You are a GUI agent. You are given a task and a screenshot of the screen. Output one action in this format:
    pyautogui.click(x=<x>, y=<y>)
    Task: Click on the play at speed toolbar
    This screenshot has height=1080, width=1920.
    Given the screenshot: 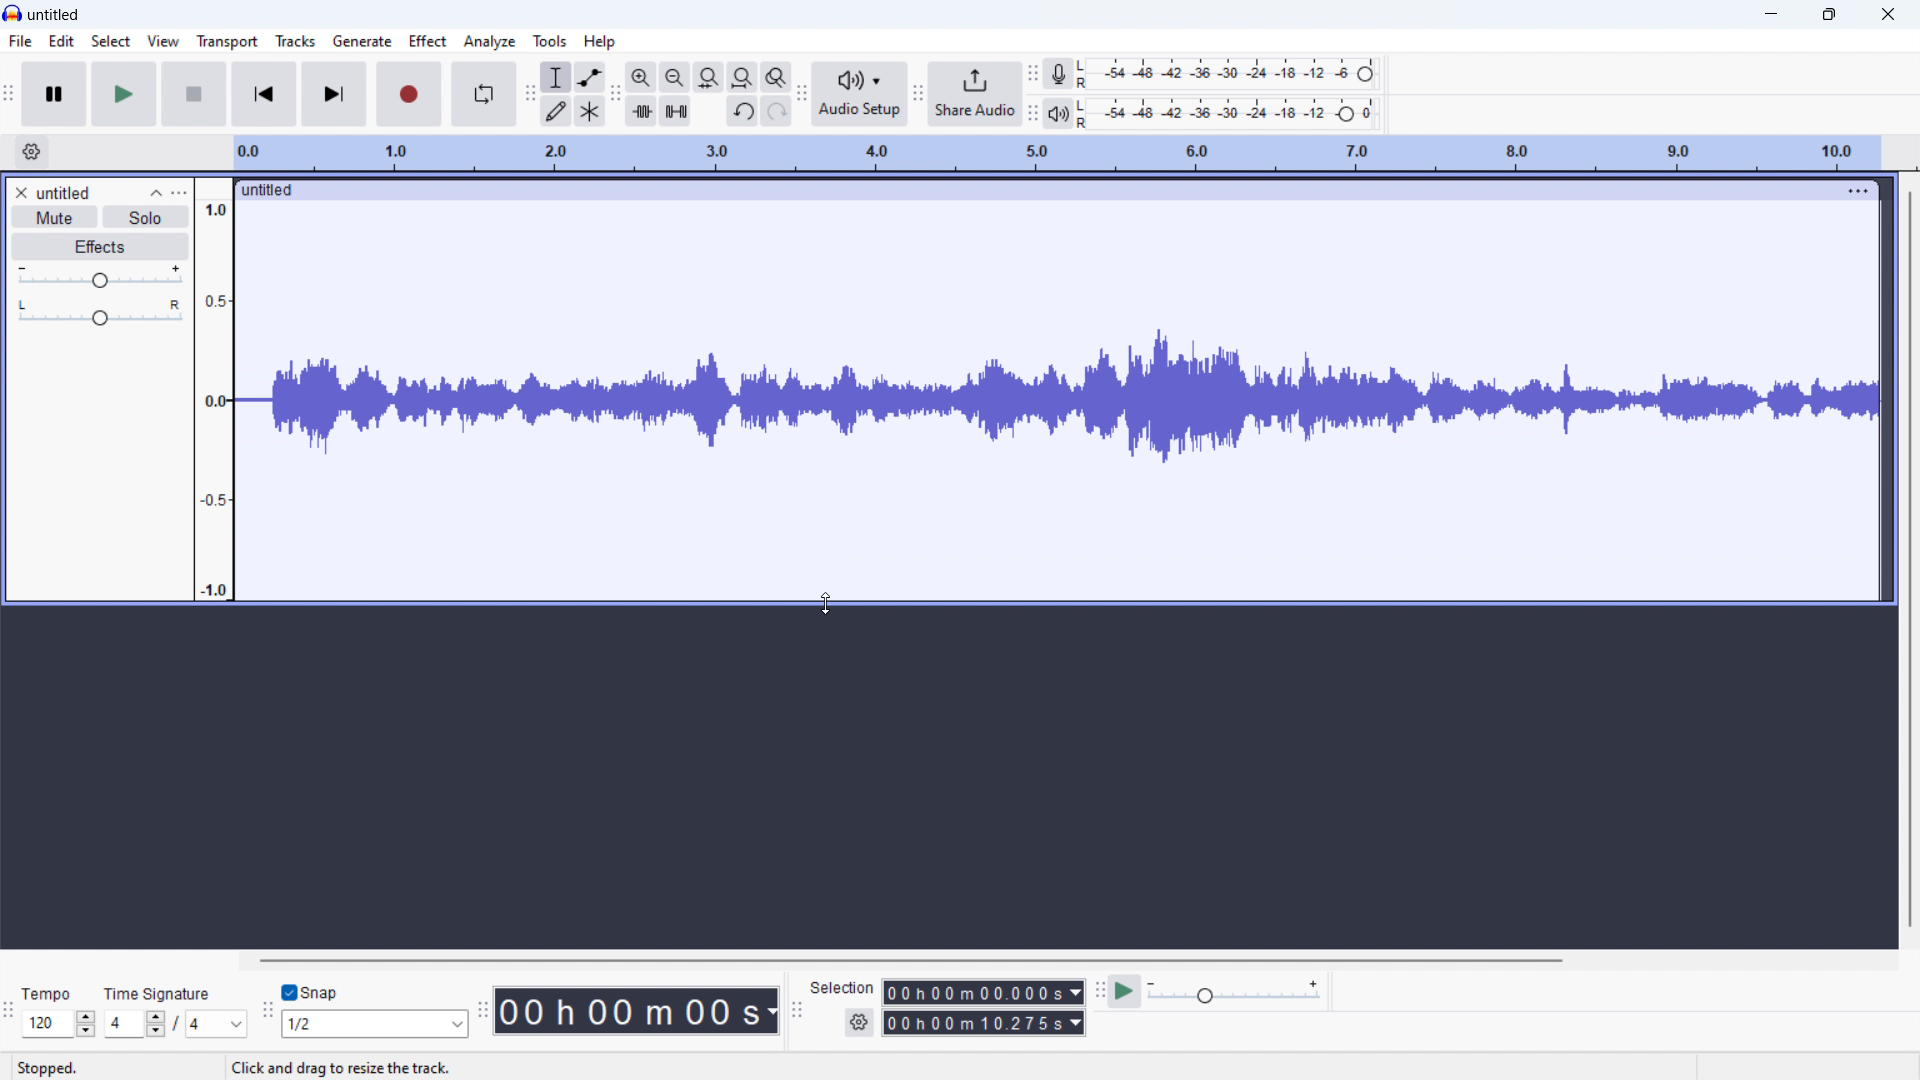 What is the action you would take?
    pyautogui.click(x=1100, y=990)
    